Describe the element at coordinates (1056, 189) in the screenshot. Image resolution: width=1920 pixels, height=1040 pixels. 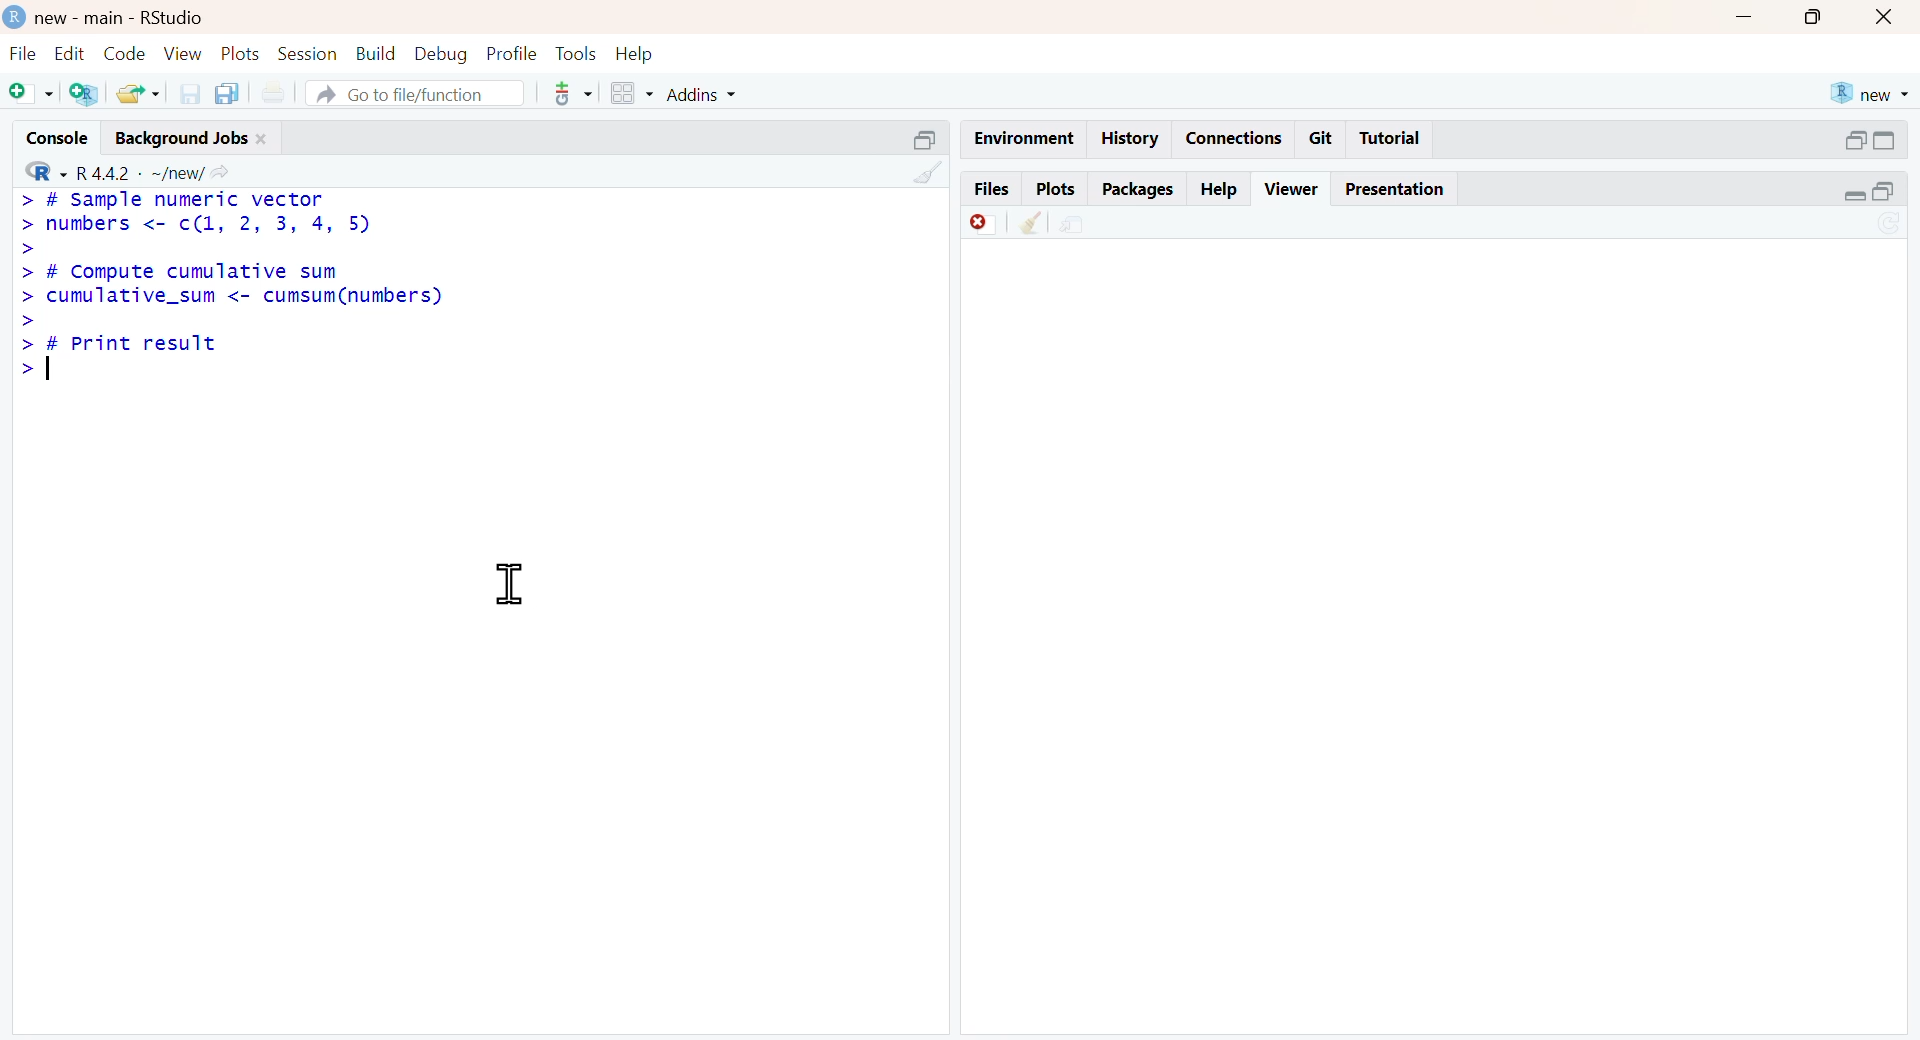
I see `Plots` at that location.